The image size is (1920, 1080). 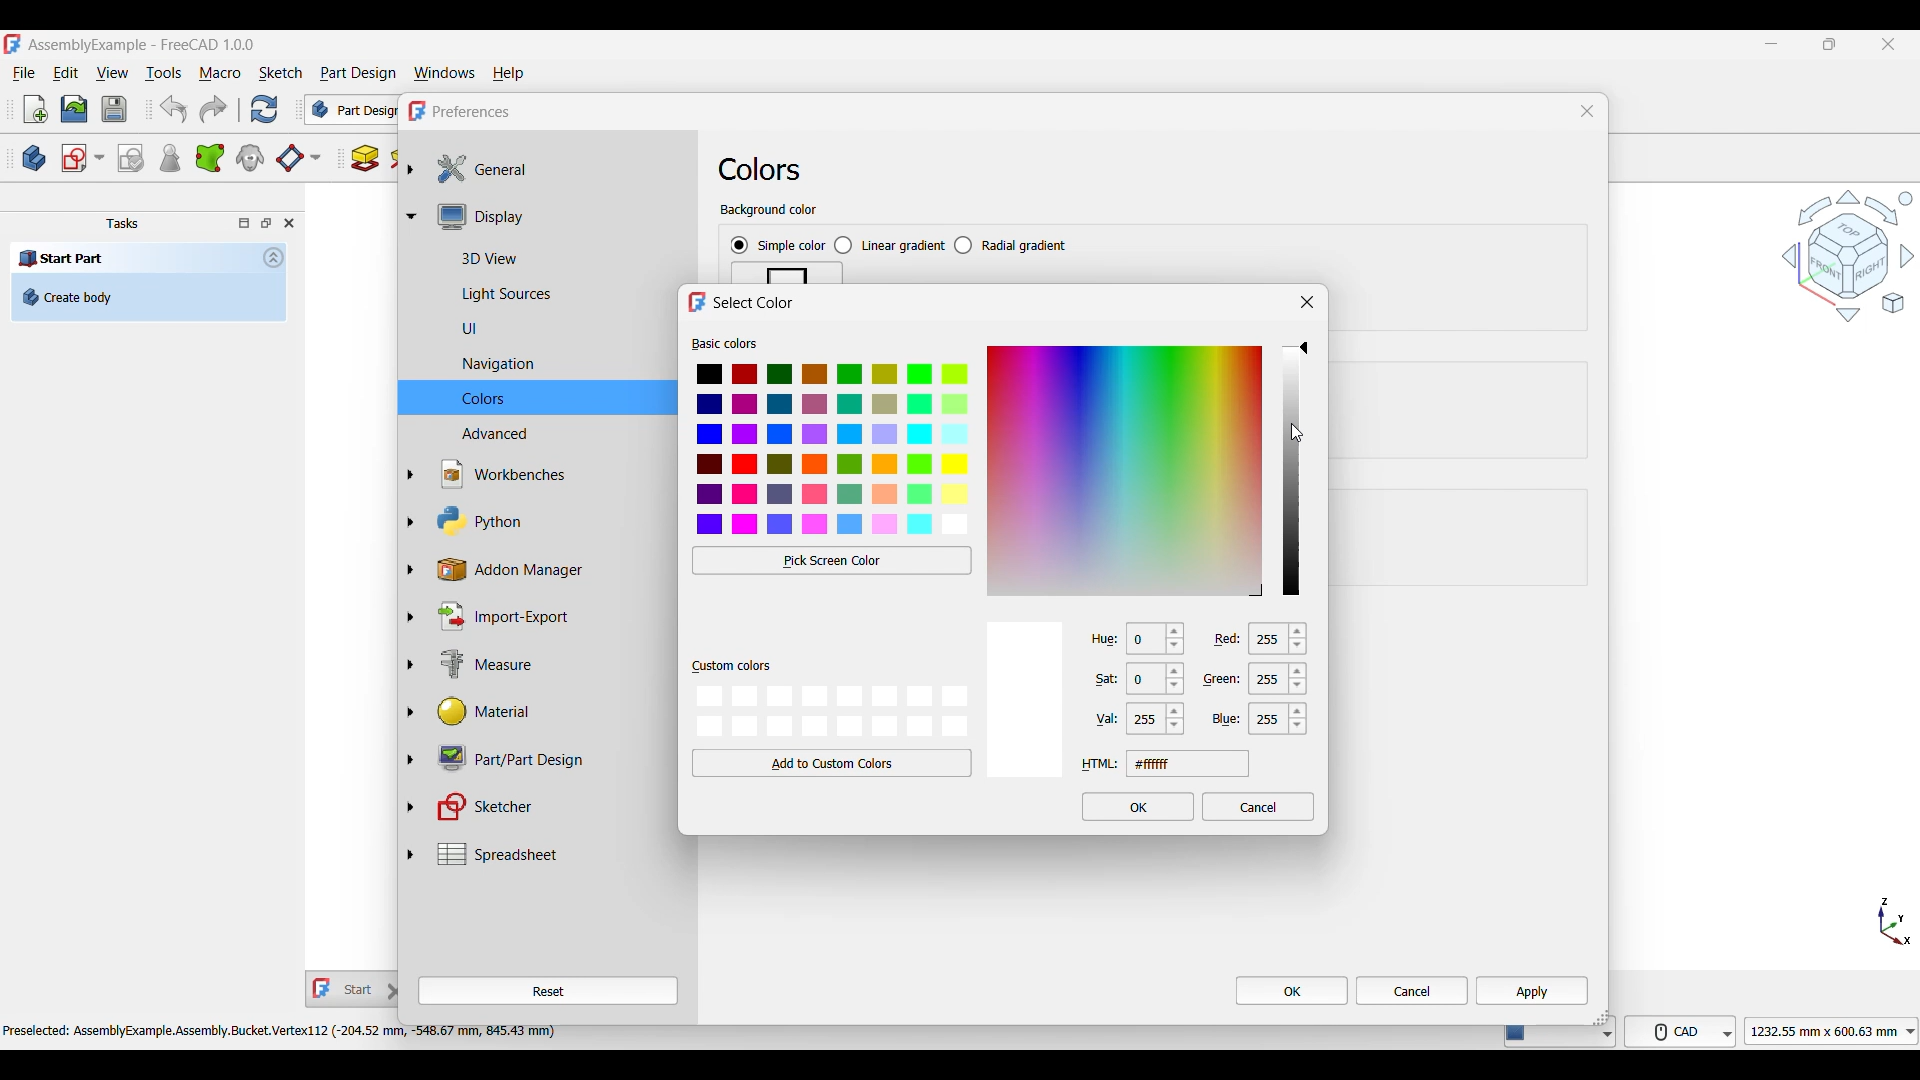 What do you see at coordinates (358, 73) in the screenshot?
I see `Part design` at bounding box center [358, 73].